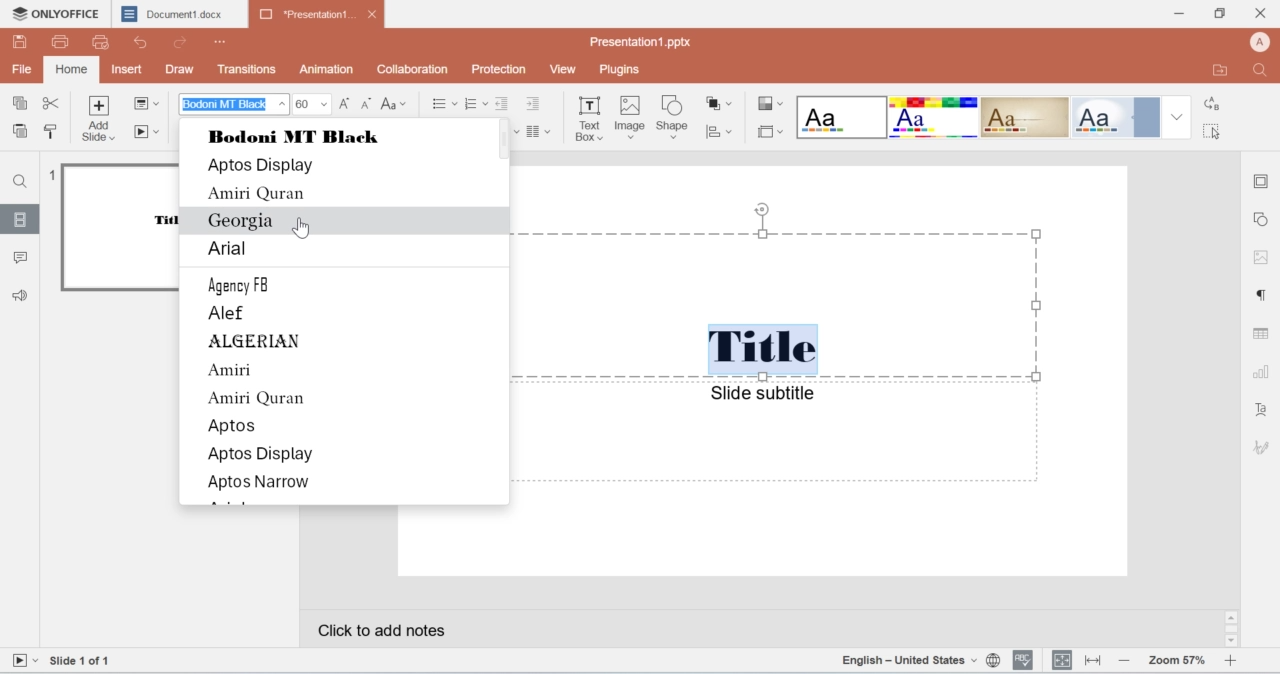 Image resolution: width=1280 pixels, height=674 pixels. What do you see at coordinates (329, 69) in the screenshot?
I see `animation` at bounding box center [329, 69].